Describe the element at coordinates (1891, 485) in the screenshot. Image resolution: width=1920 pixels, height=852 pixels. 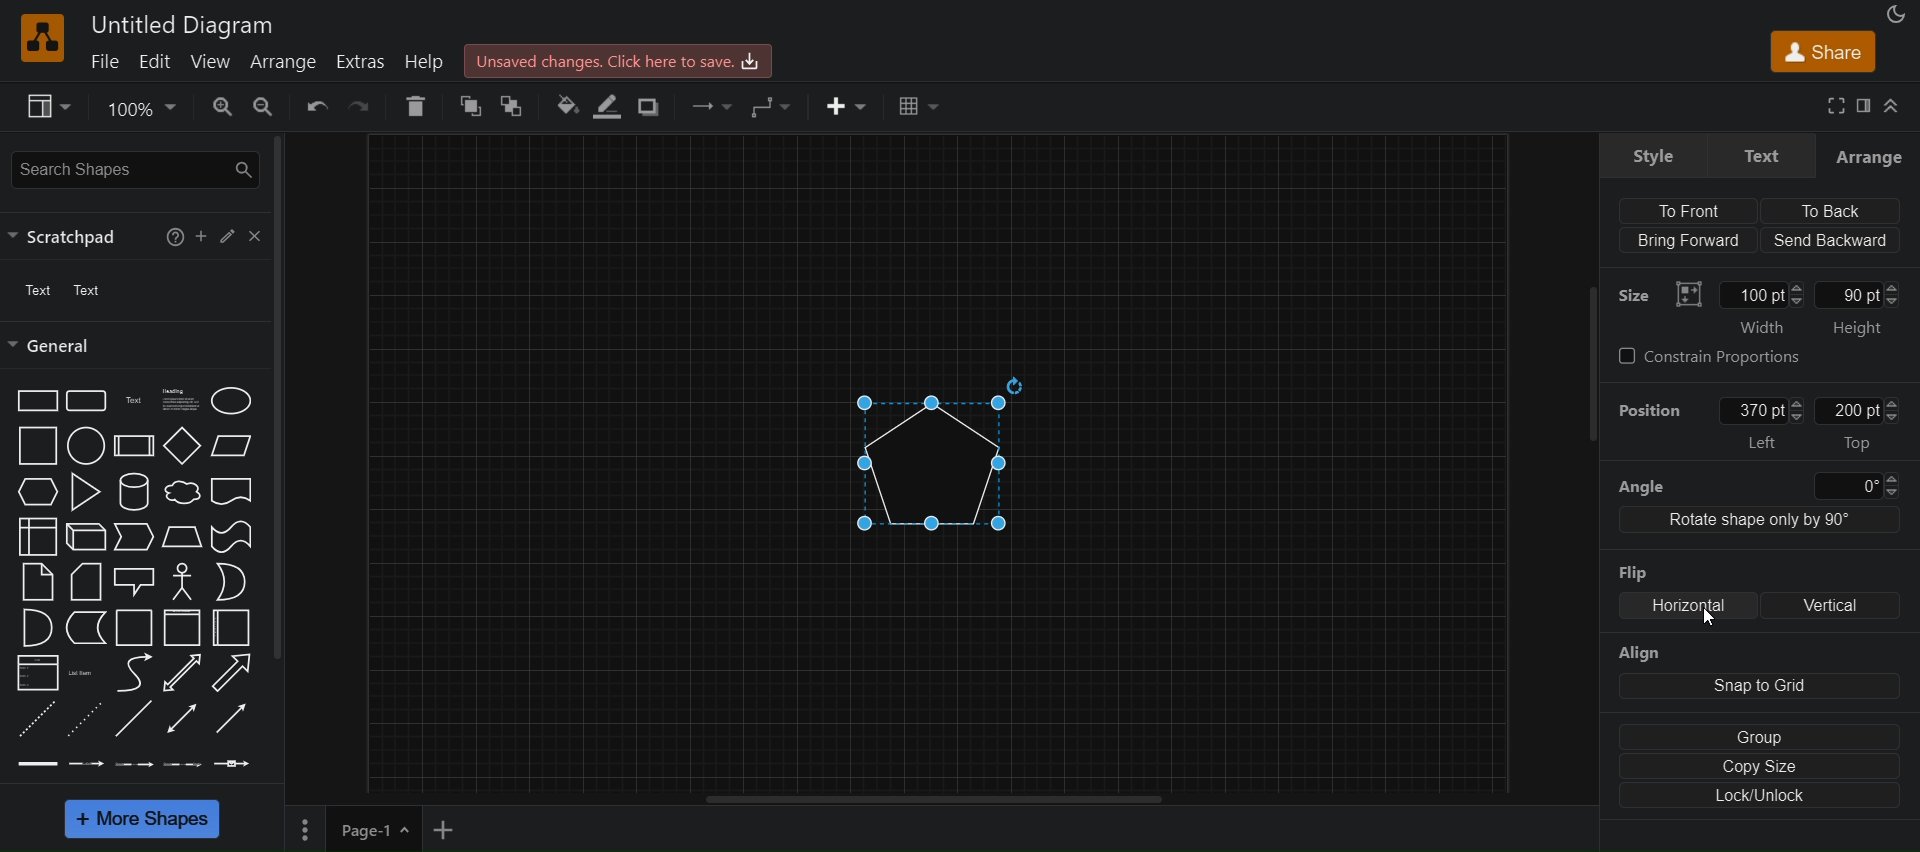
I see `Increase/Decrease angle` at that location.